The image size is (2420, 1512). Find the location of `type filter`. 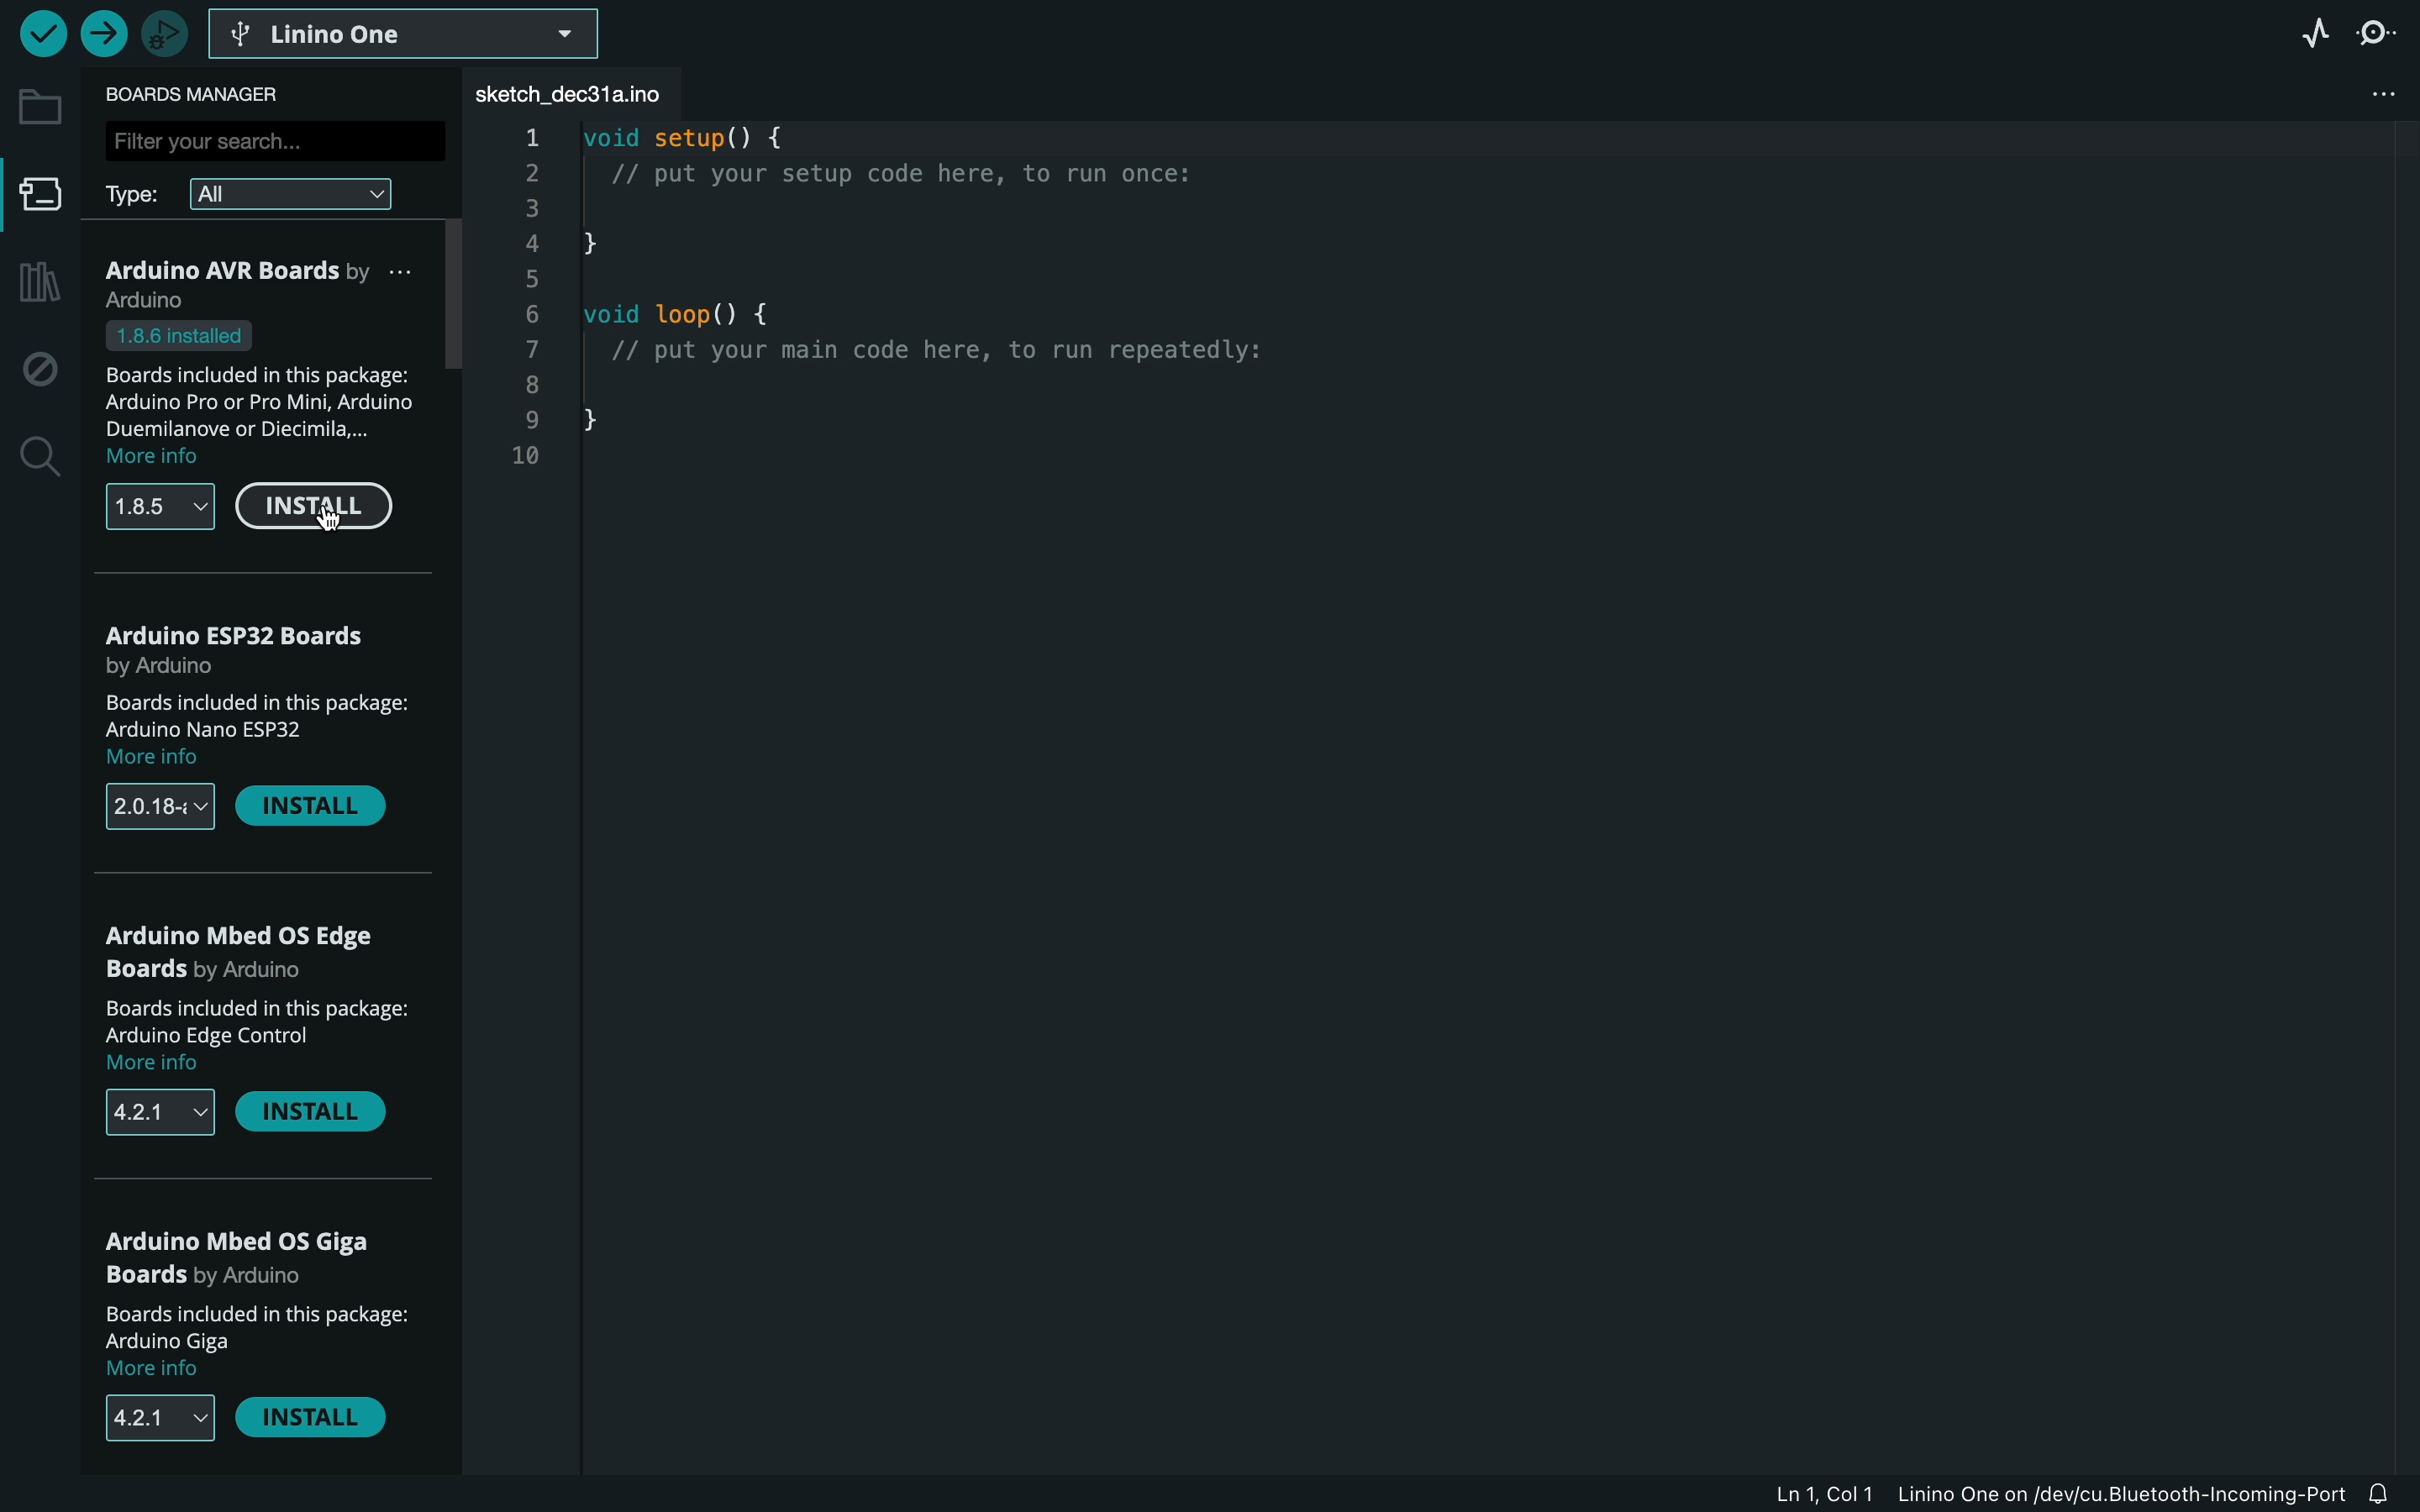

type filter is located at coordinates (267, 192).